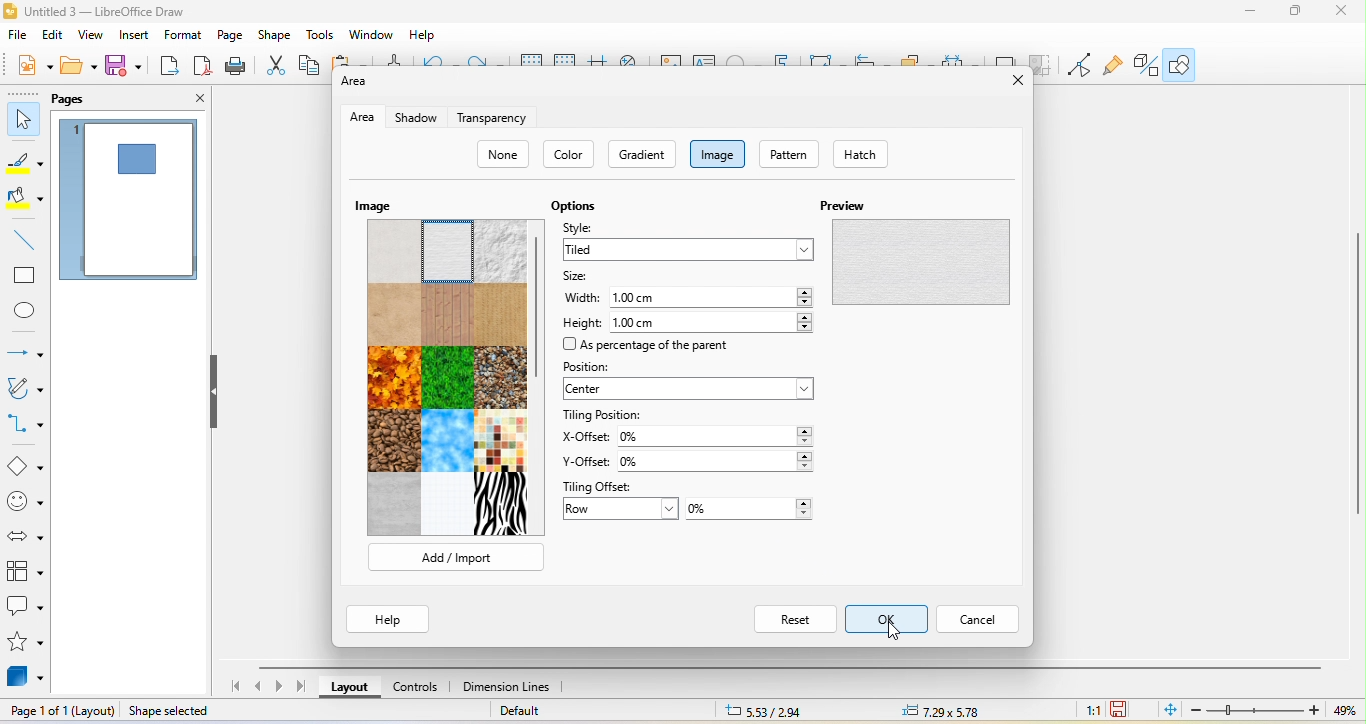  Describe the element at coordinates (23, 119) in the screenshot. I see `select` at that location.